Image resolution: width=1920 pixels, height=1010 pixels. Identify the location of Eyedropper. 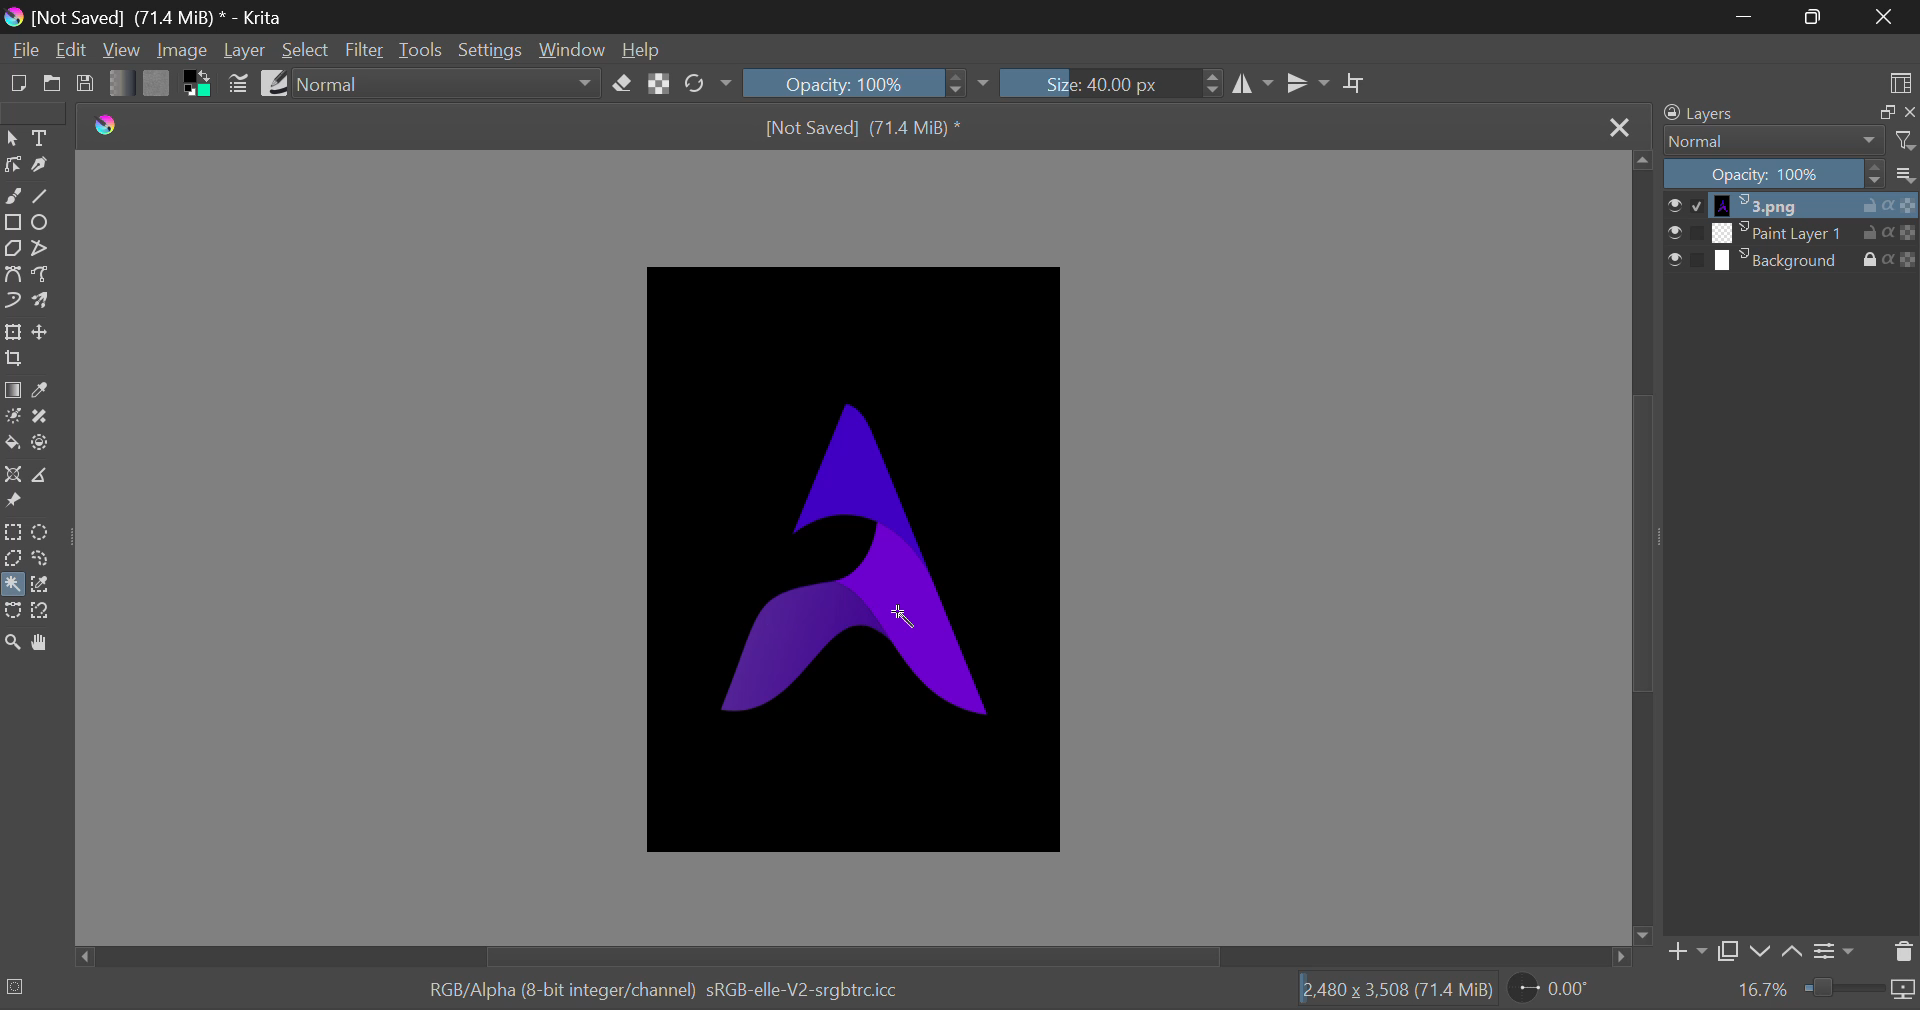
(46, 392).